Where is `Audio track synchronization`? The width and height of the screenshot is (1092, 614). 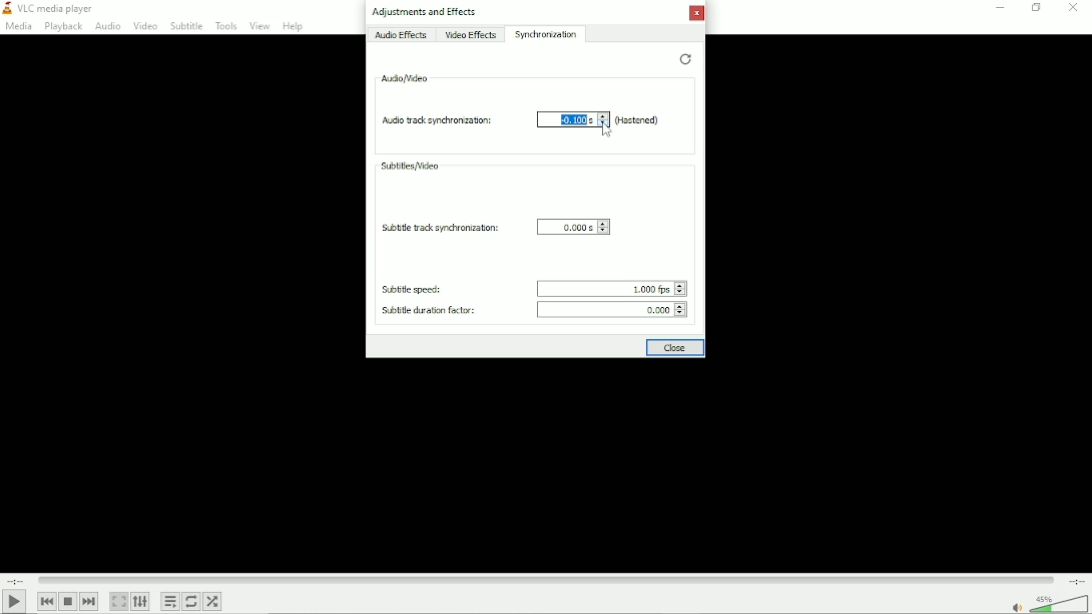 Audio track synchronization is located at coordinates (437, 119).